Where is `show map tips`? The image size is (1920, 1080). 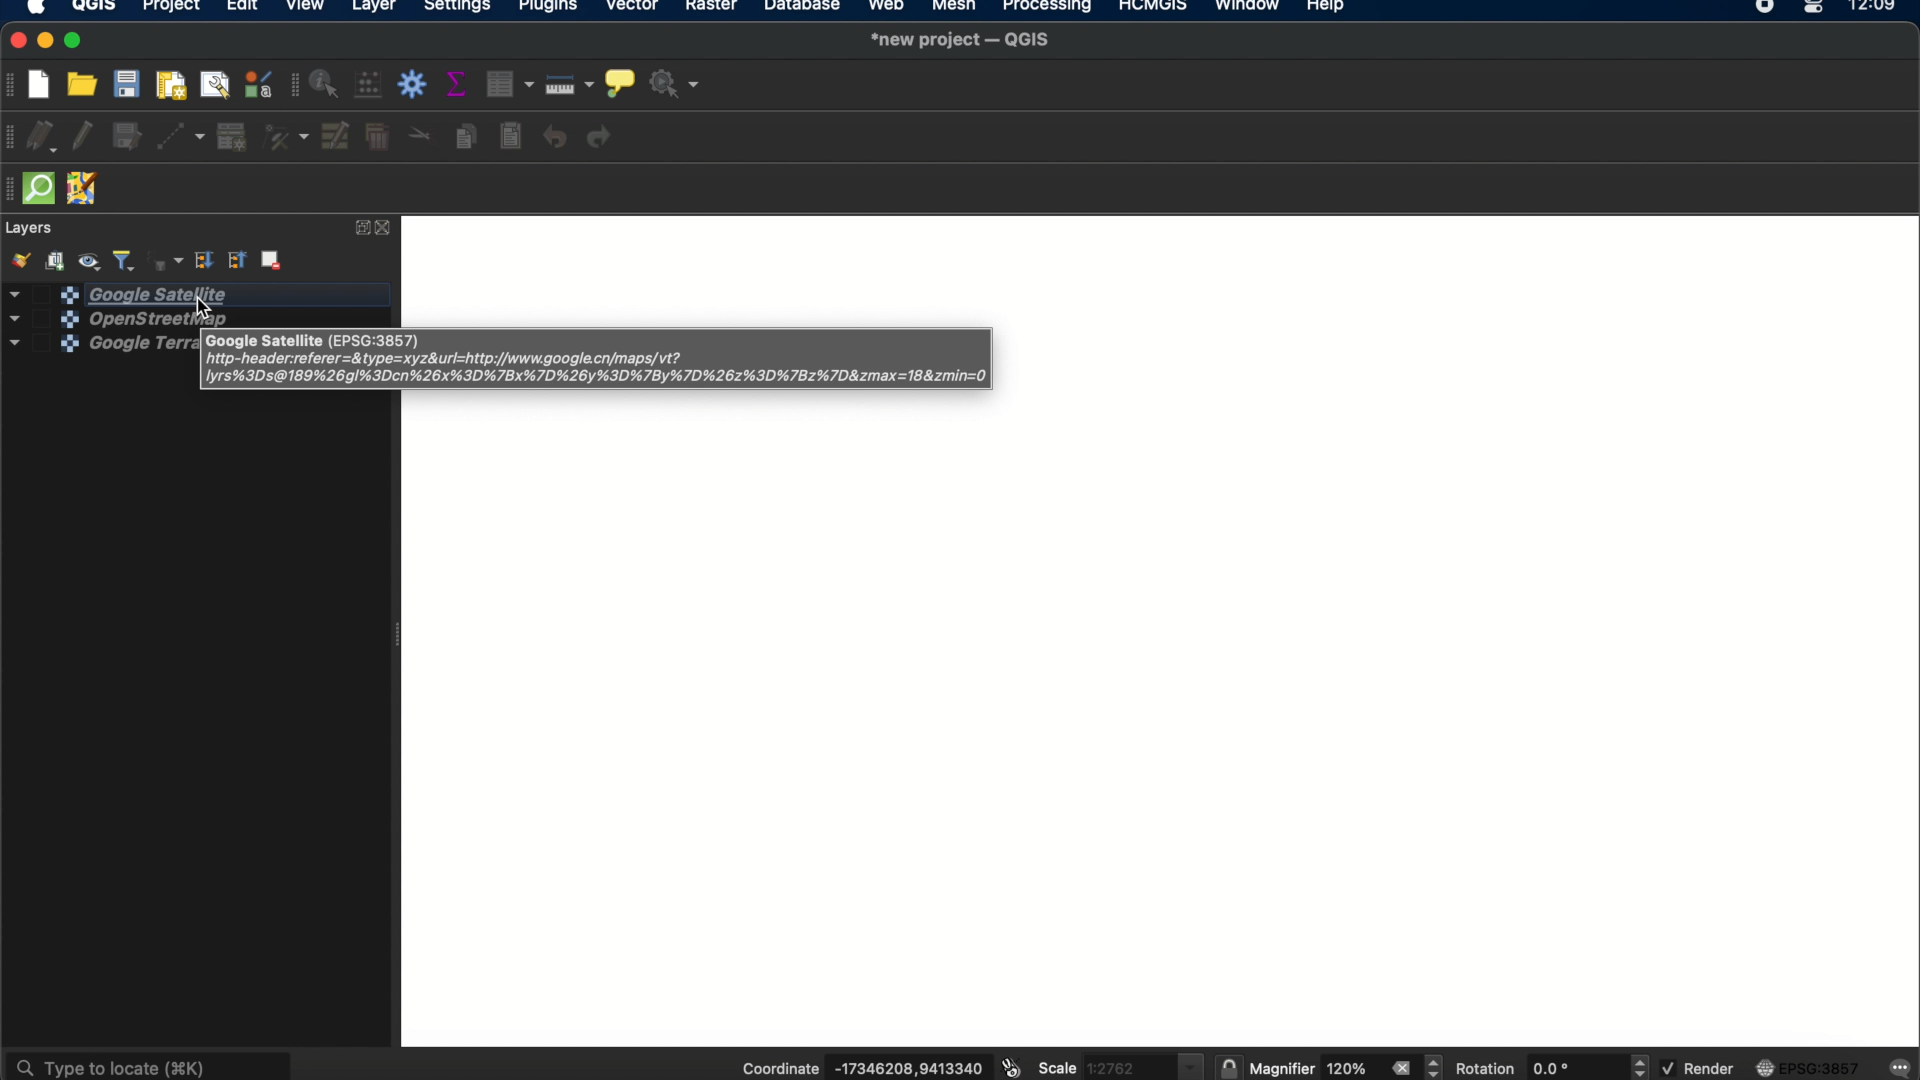 show map tips is located at coordinates (619, 81).